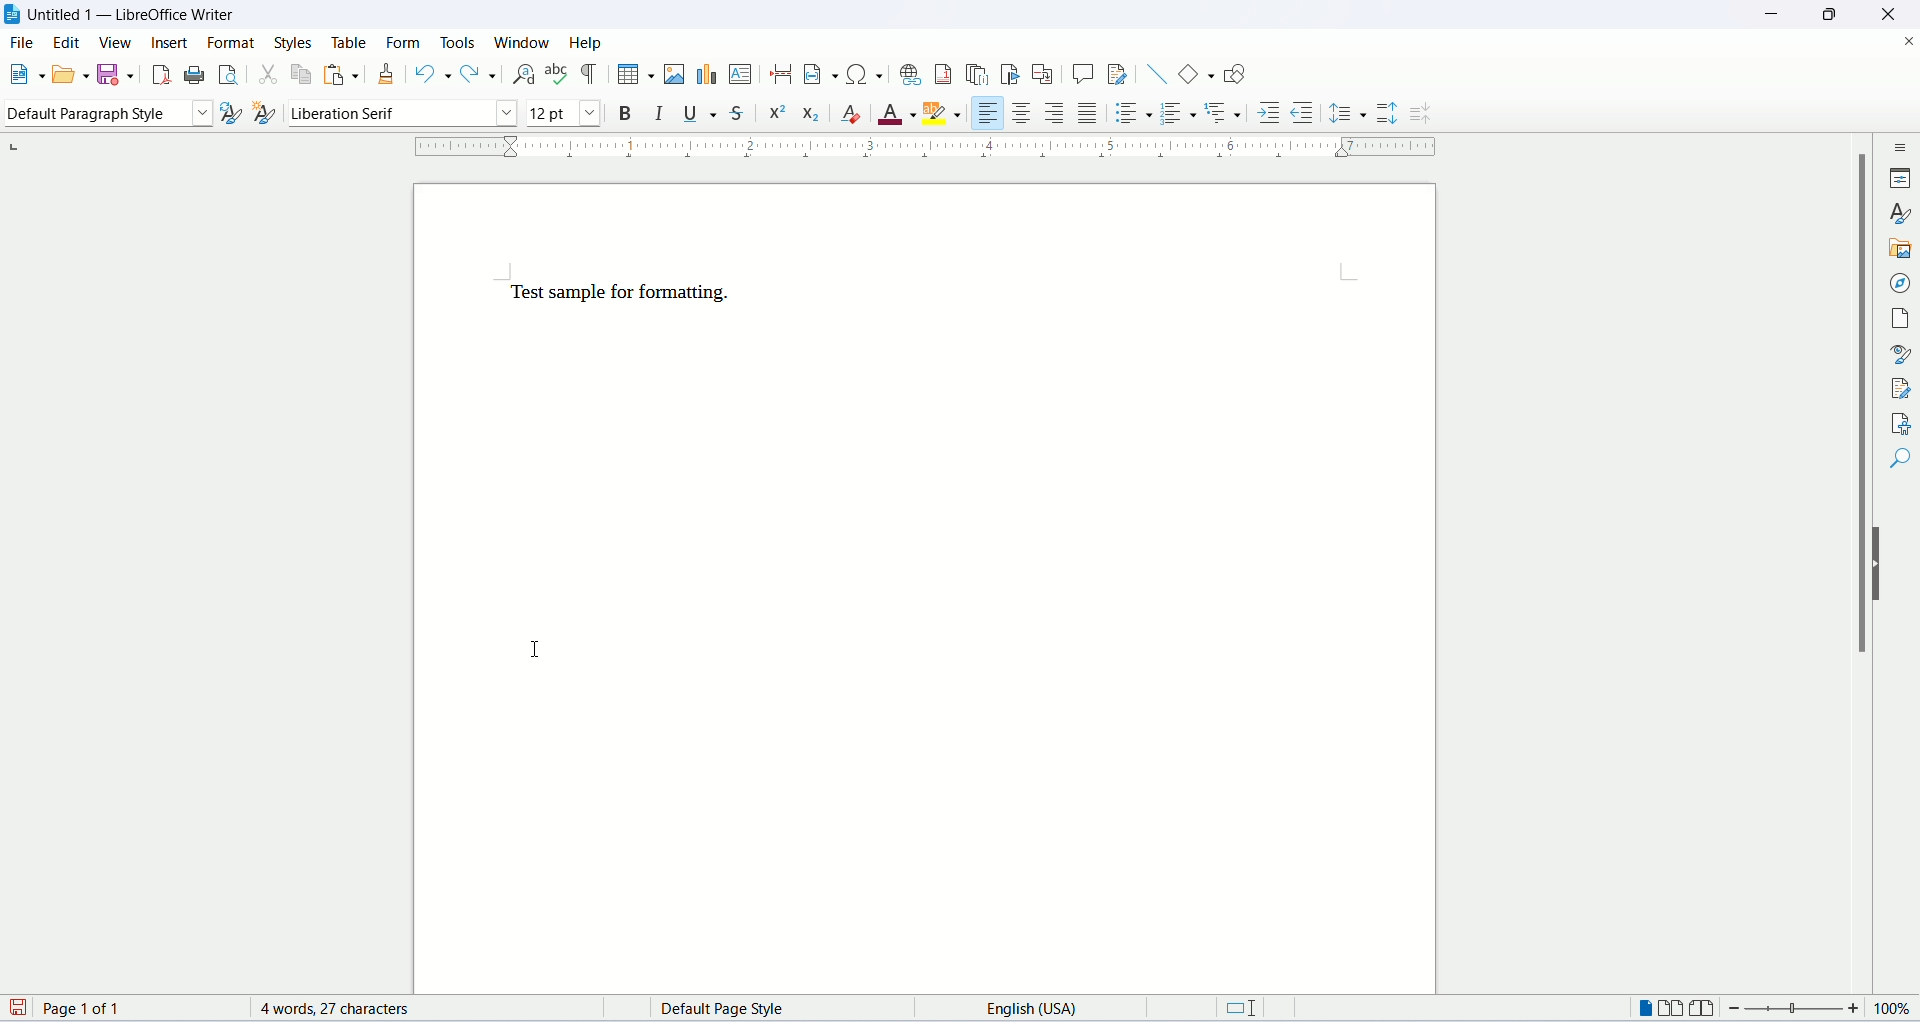 This screenshot has width=1920, height=1022. Describe the element at coordinates (1268, 115) in the screenshot. I see `increase indent` at that location.